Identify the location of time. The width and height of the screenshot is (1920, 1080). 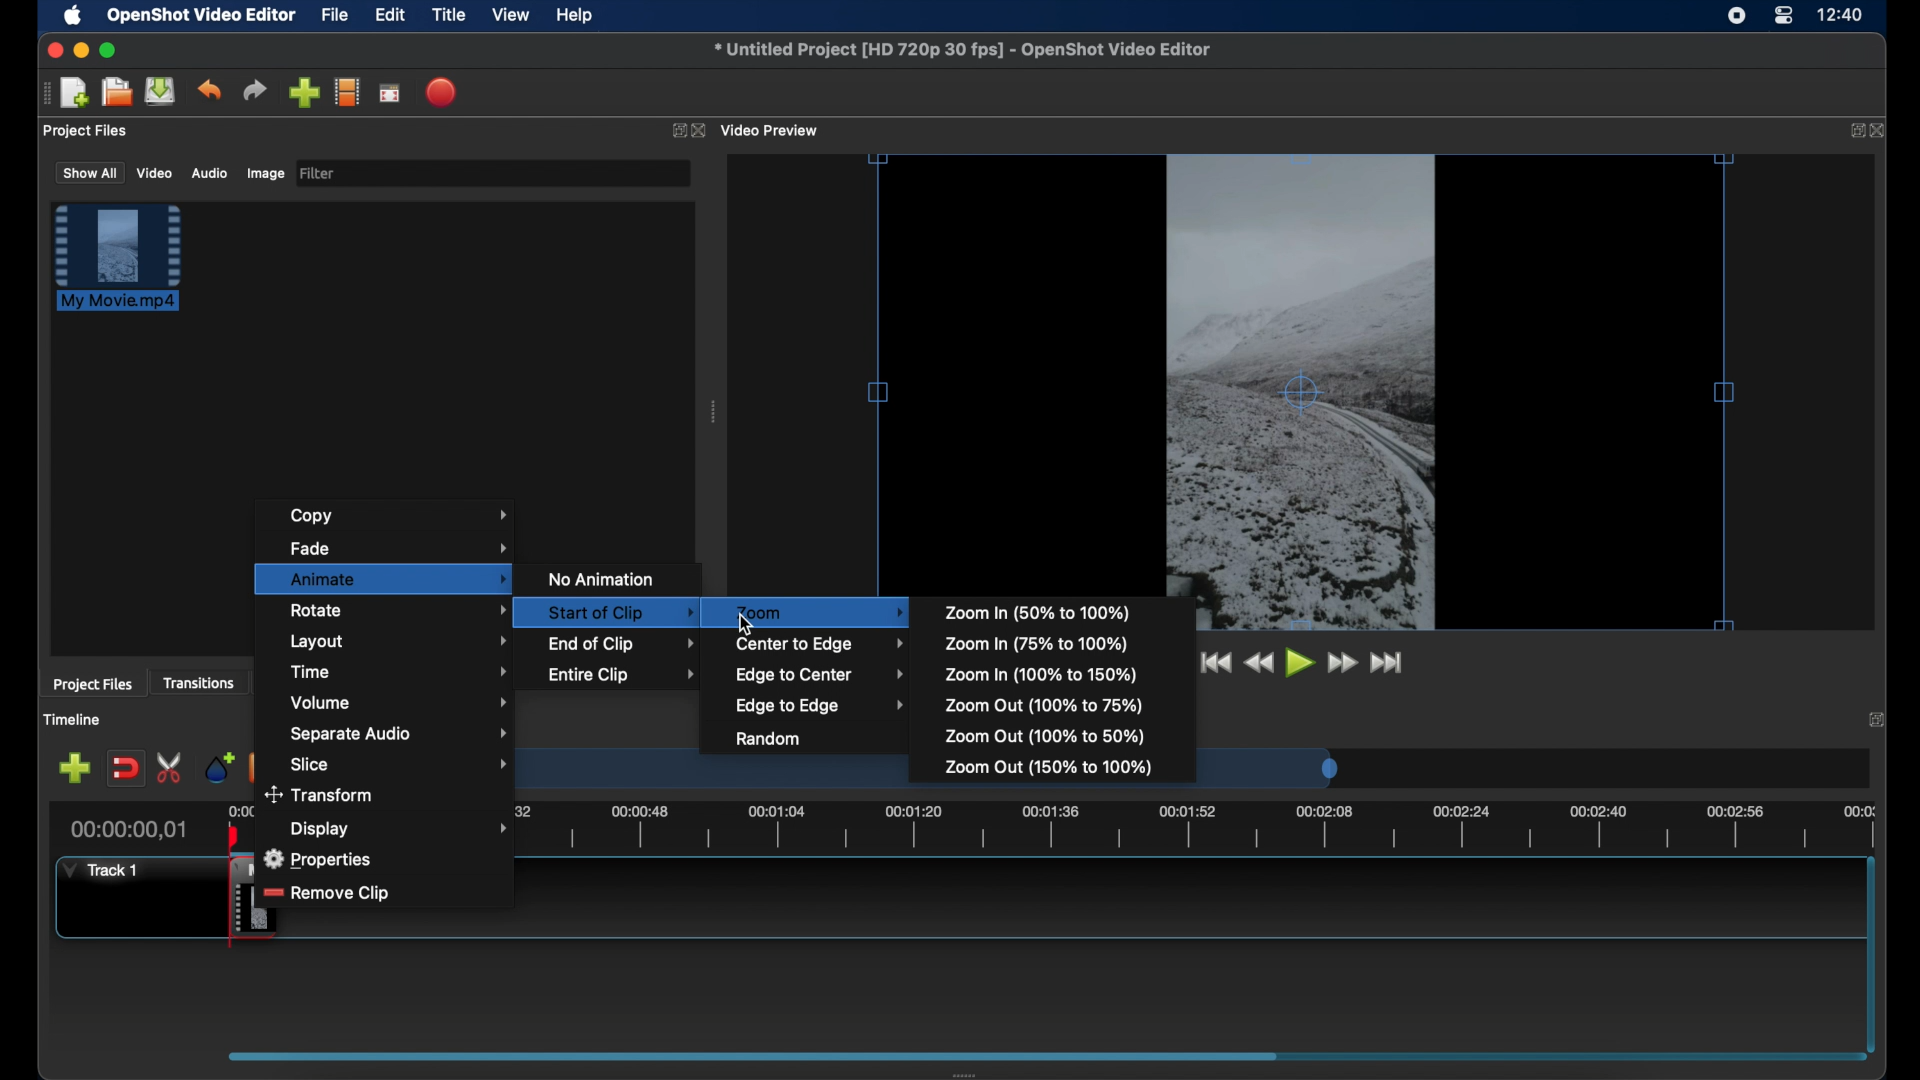
(1842, 16).